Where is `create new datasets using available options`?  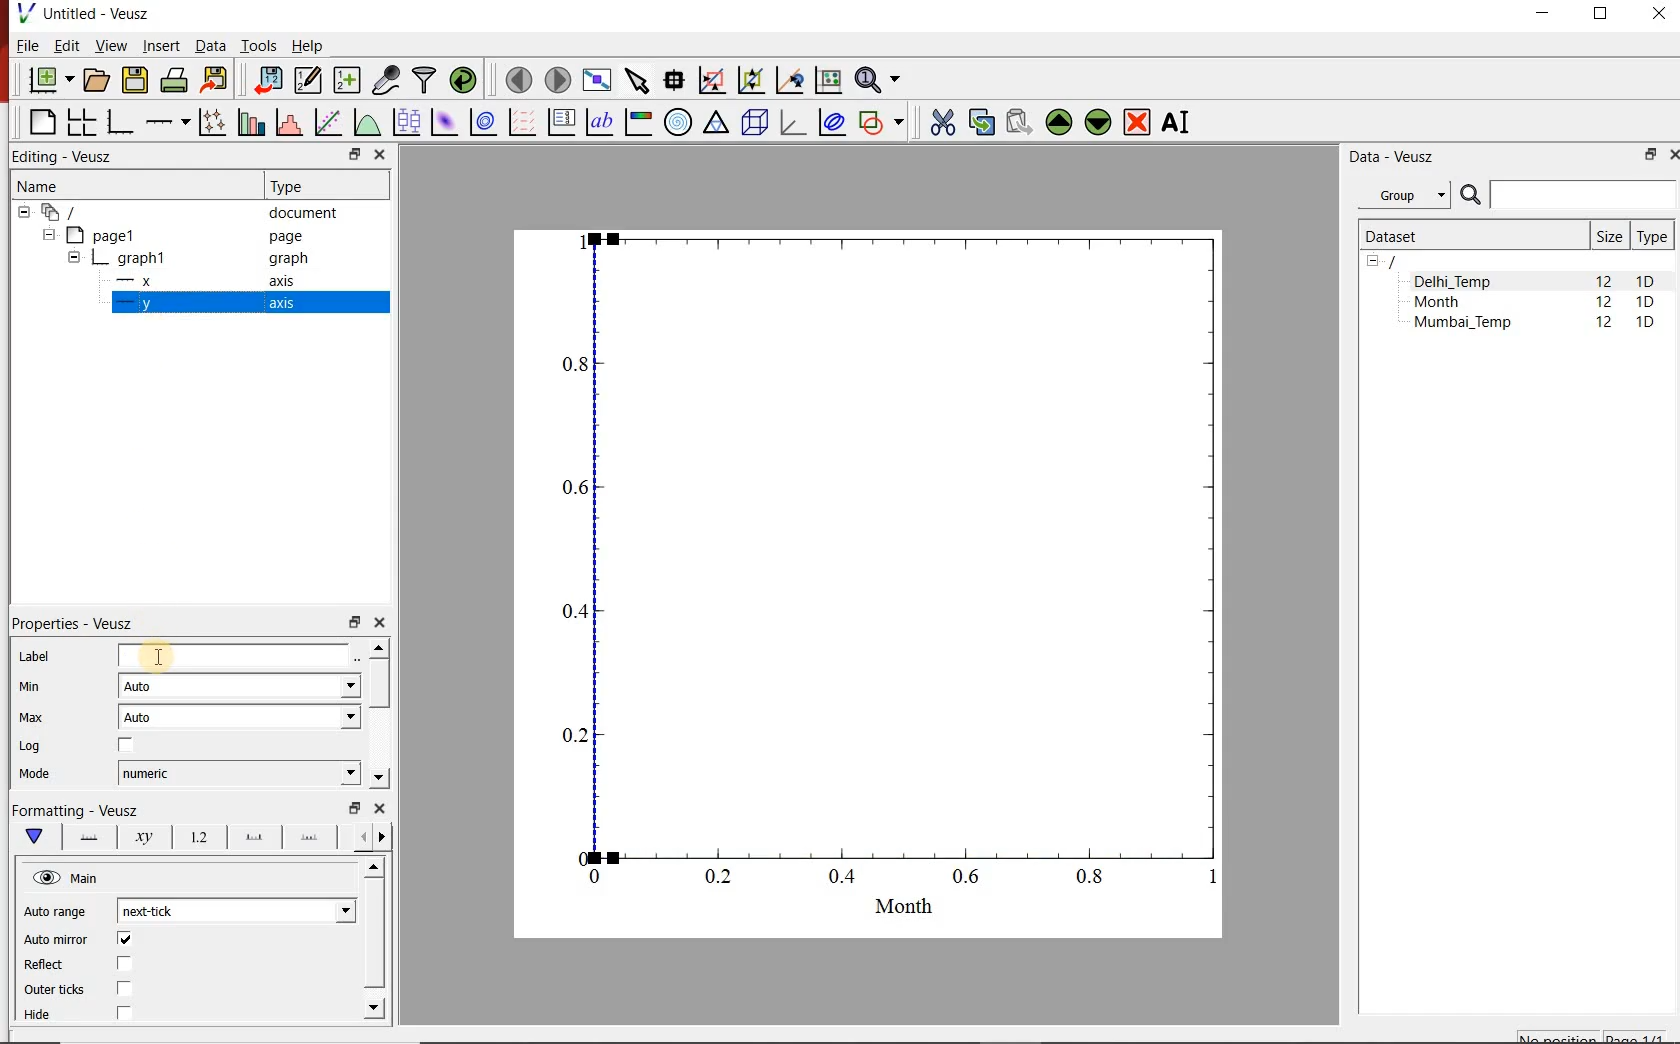
create new datasets using available options is located at coordinates (347, 81).